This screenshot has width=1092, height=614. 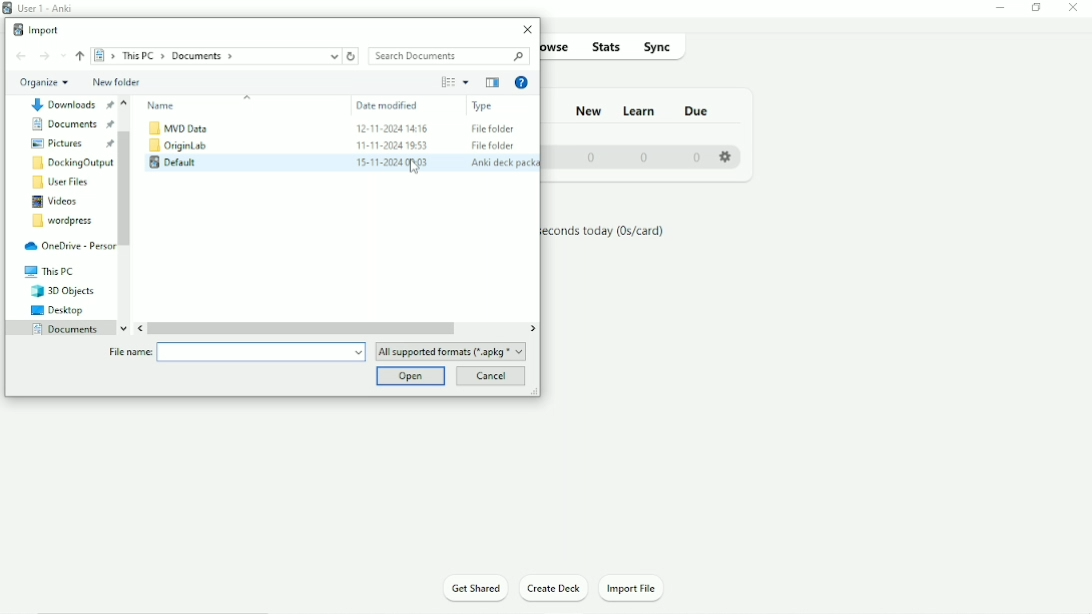 What do you see at coordinates (49, 272) in the screenshot?
I see `This PC` at bounding box center [49, 272].